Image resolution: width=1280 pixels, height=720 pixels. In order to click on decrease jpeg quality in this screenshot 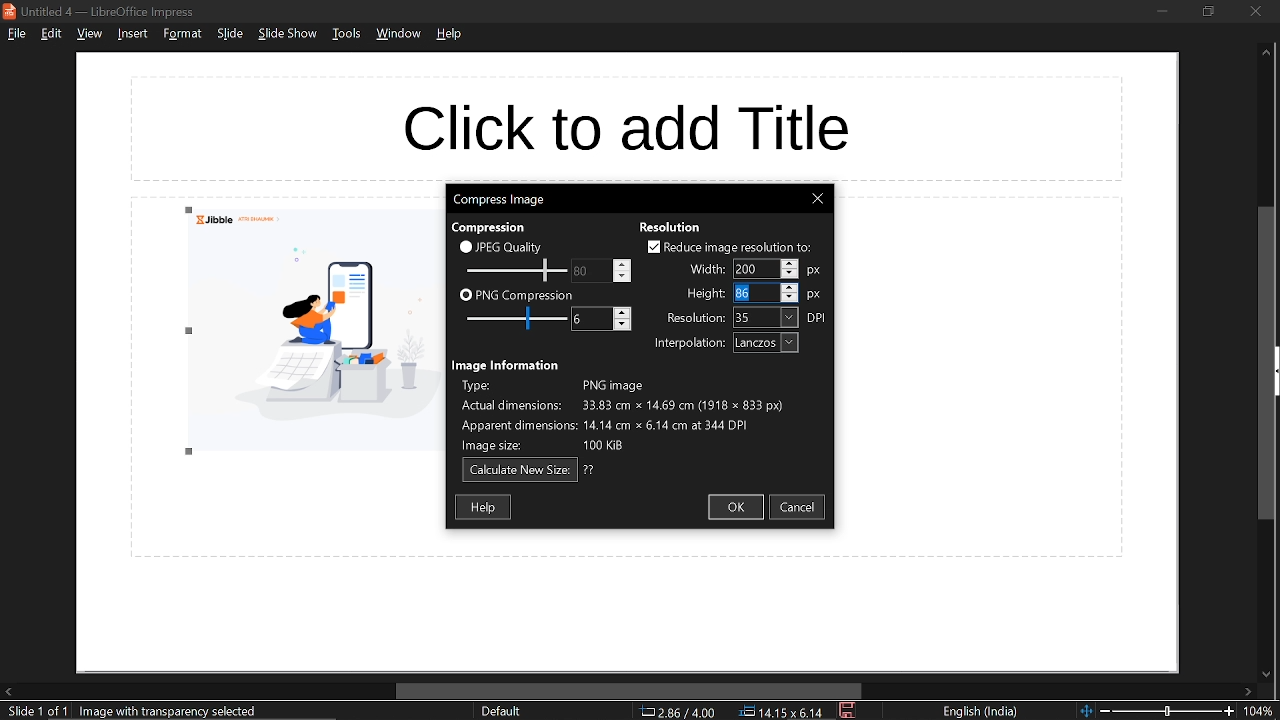, I will do `click(621, 276)`.